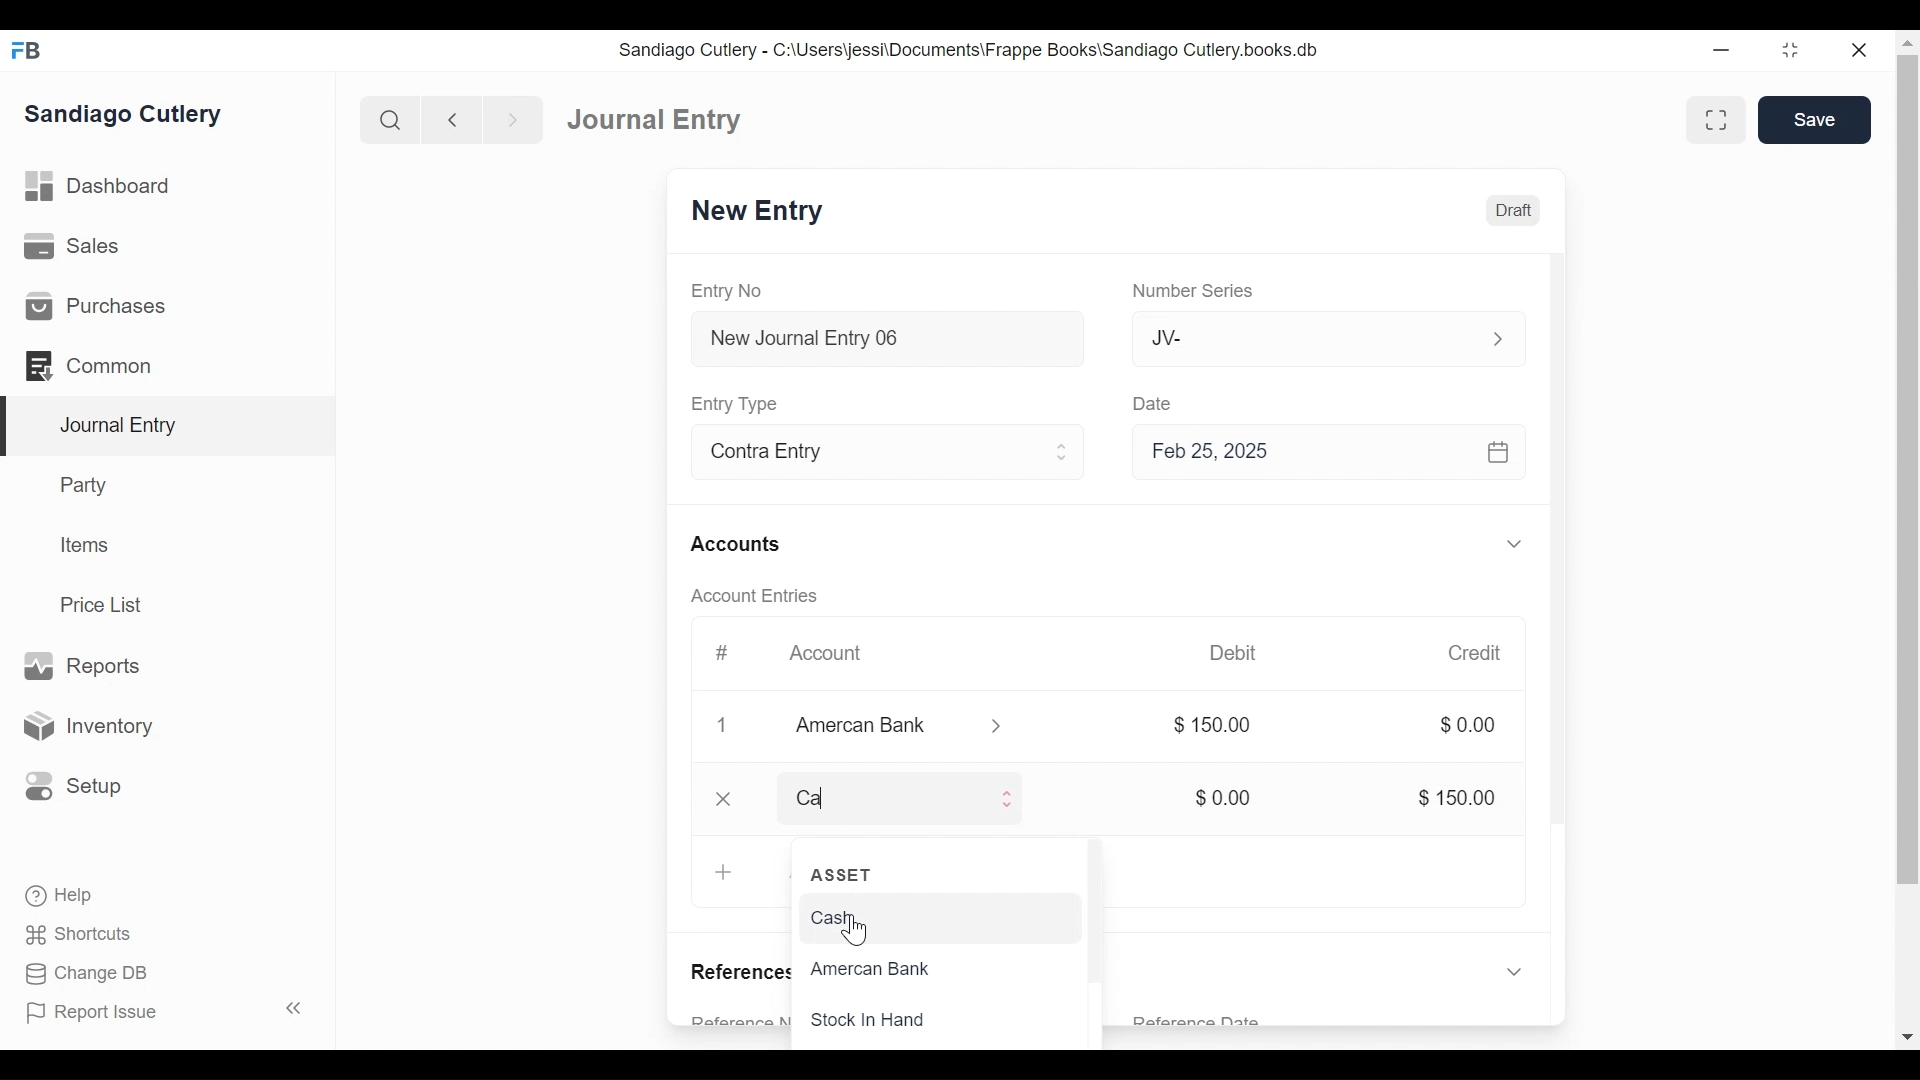 The width and height of the screenshot is (1920, 1080). What do you see at coordinates (724, 798) in the screenshot?
I see `close` at bounding box center [724, 798].